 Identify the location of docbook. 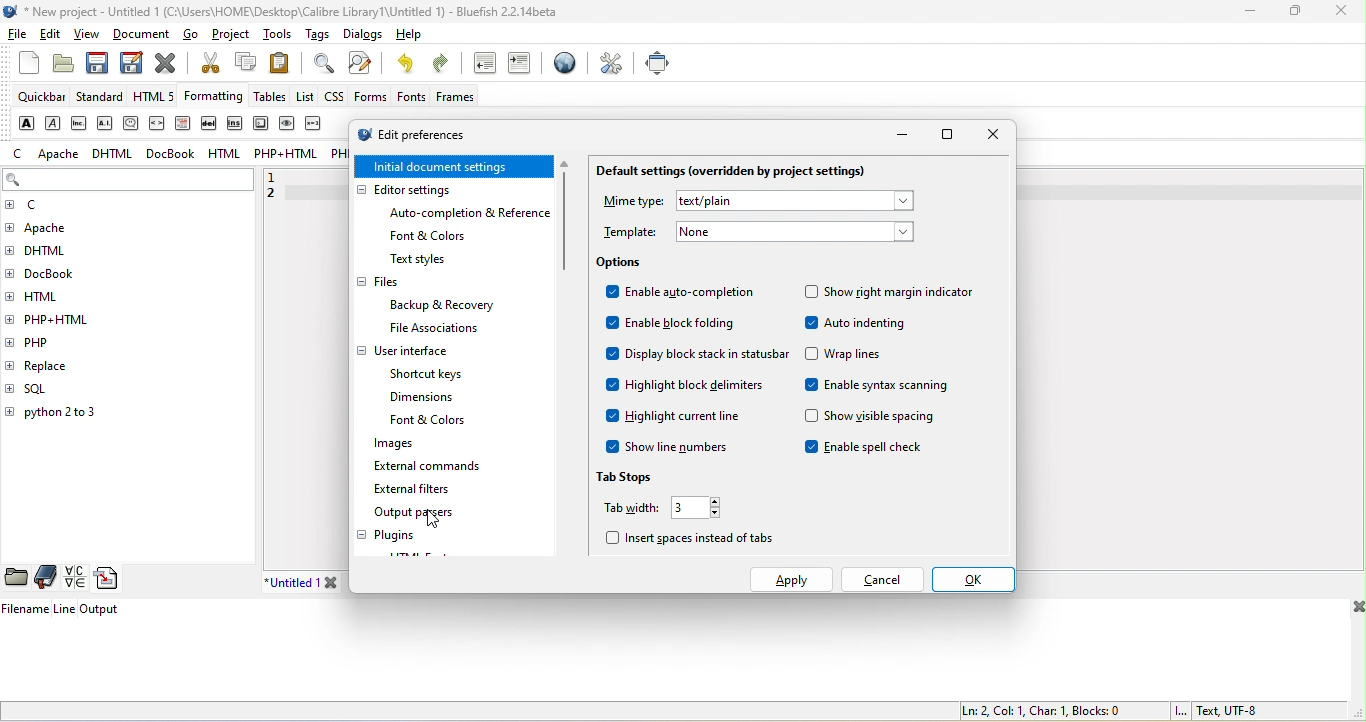
(60, 276).